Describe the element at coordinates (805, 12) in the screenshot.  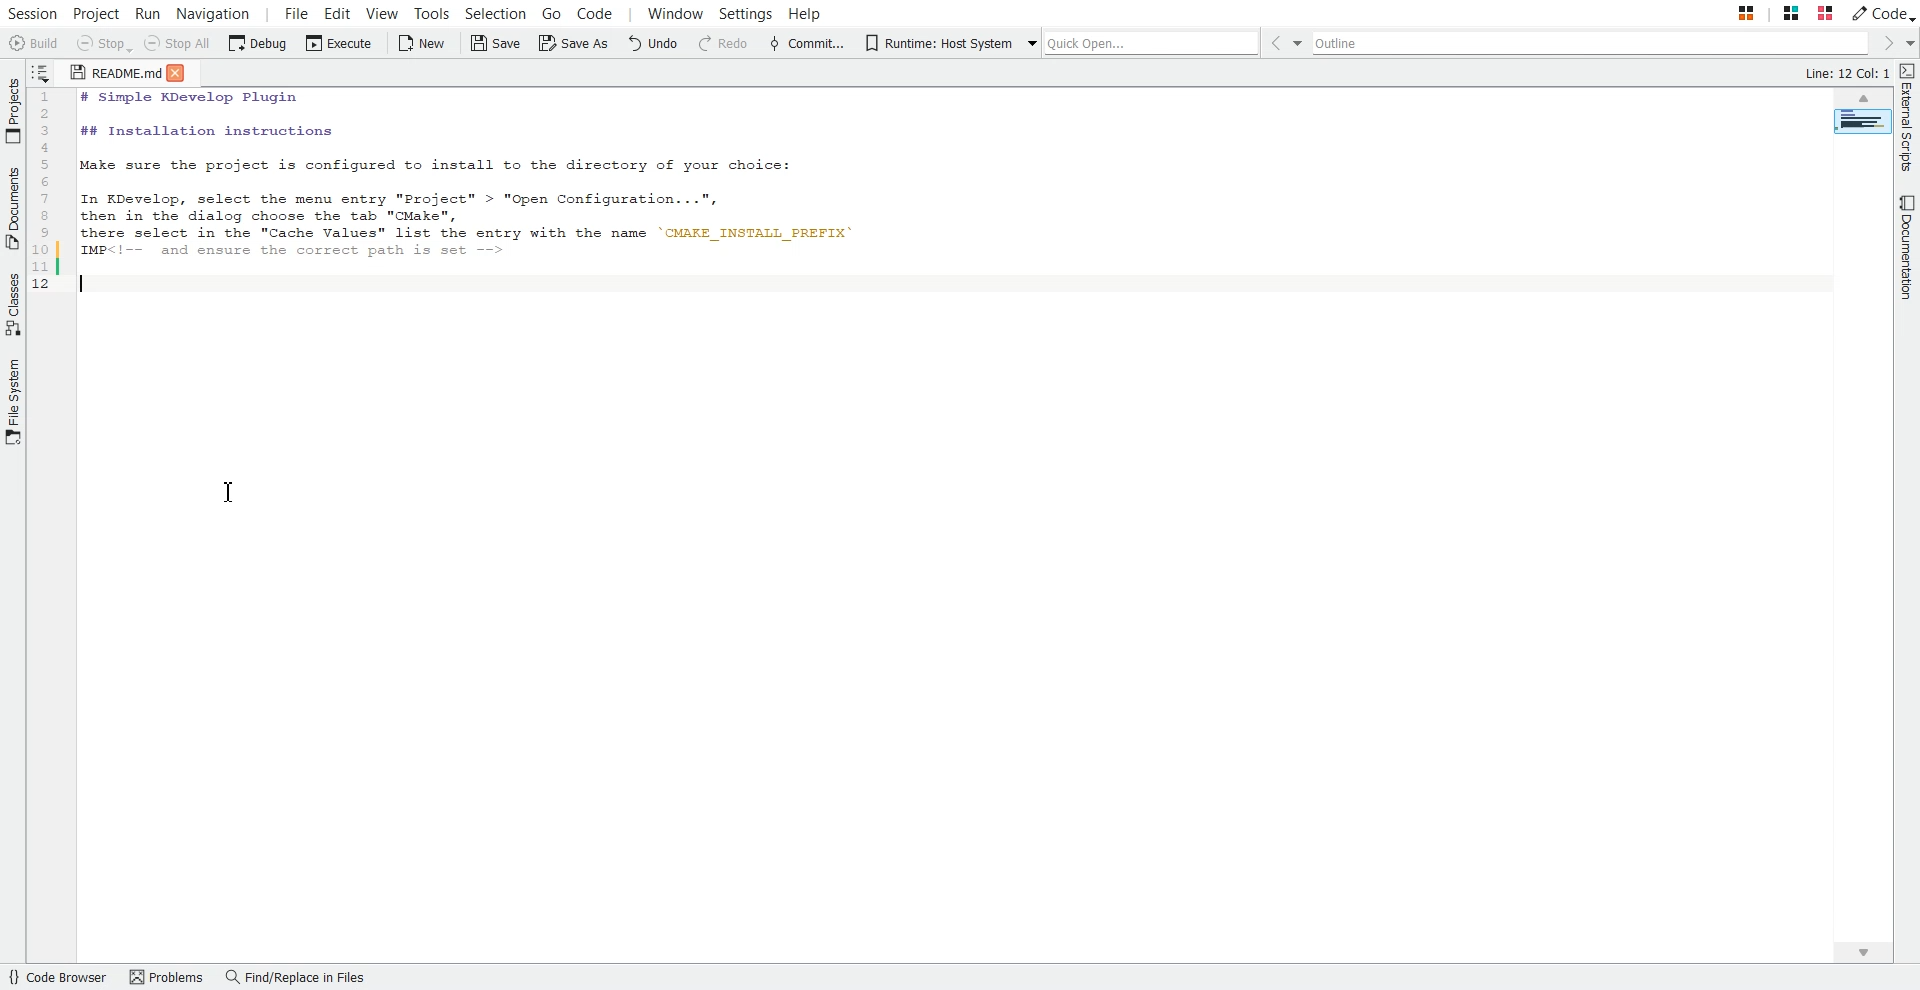
I see `Help` at that location.